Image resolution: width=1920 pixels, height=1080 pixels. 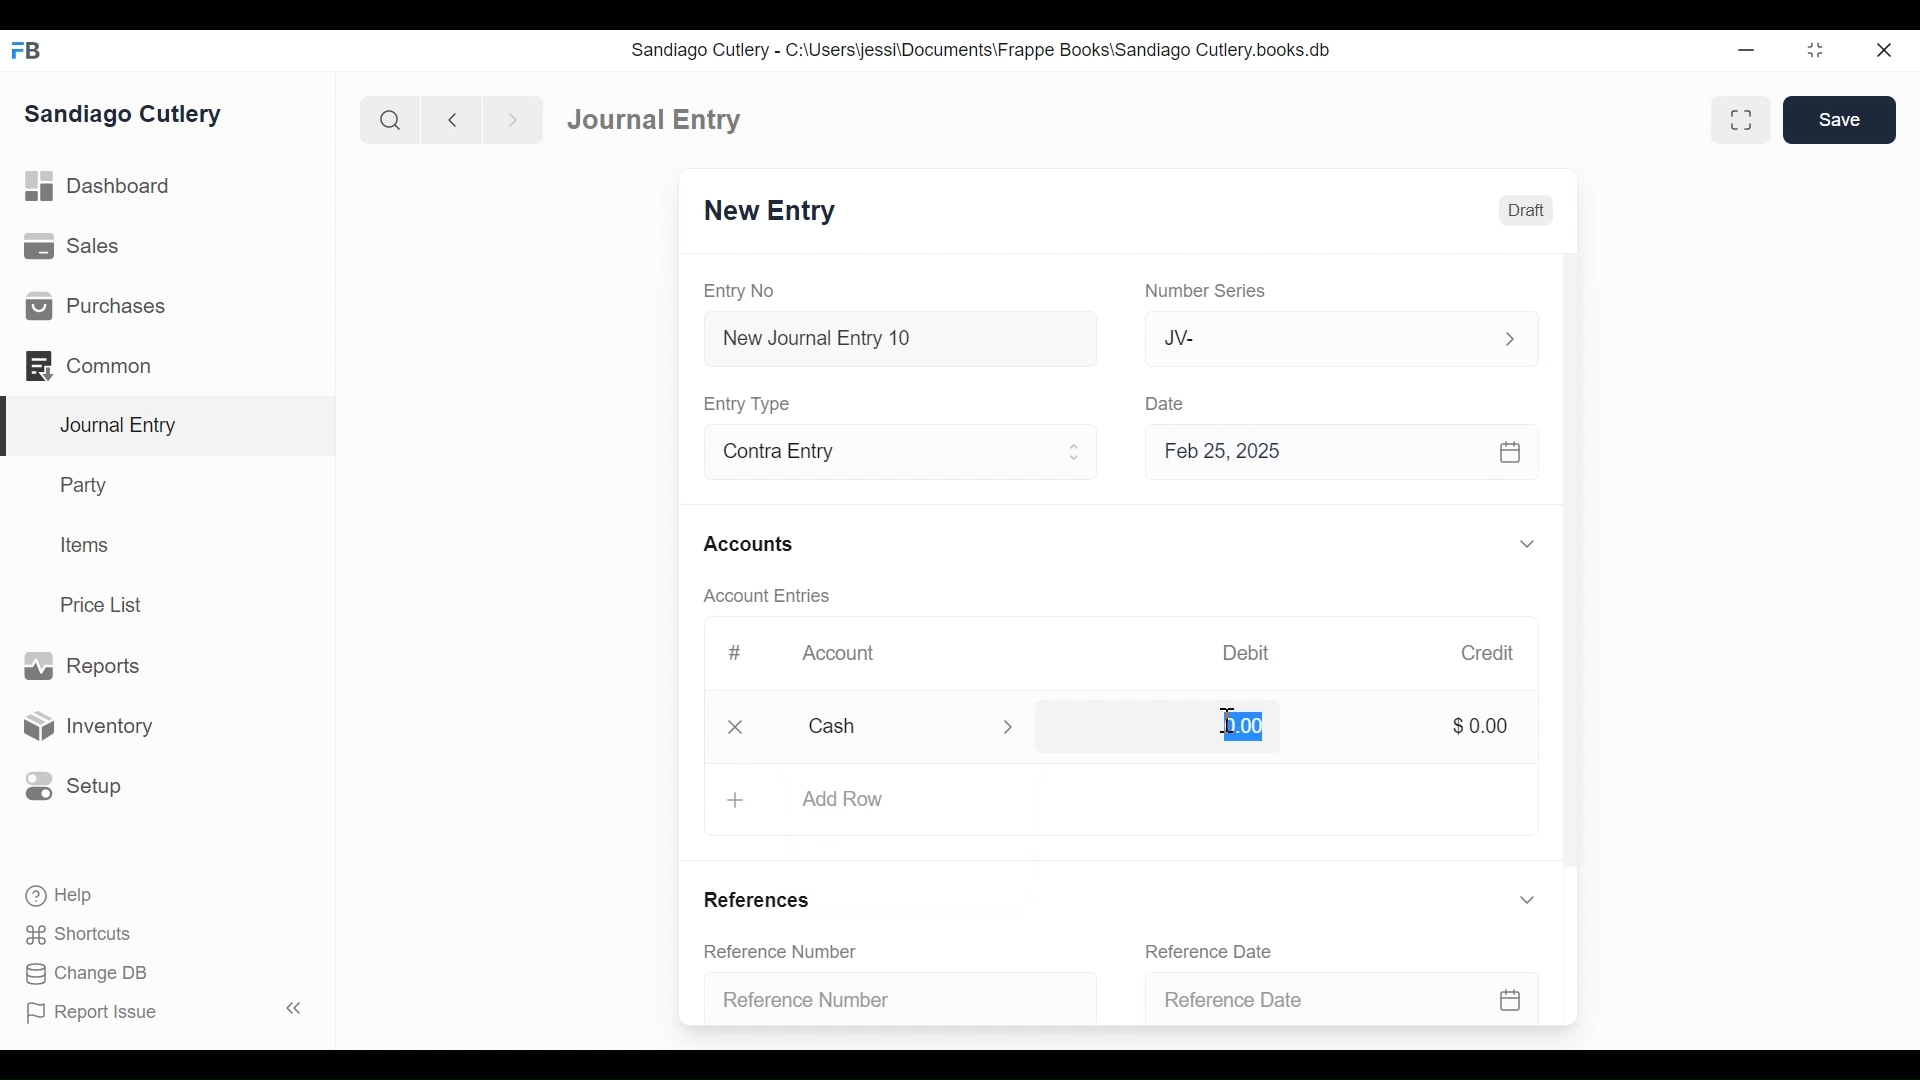 What do you see at coordinates (1216, 950) in the screenshot?
I see `Reference Date` at bounding box center [1216, 950].